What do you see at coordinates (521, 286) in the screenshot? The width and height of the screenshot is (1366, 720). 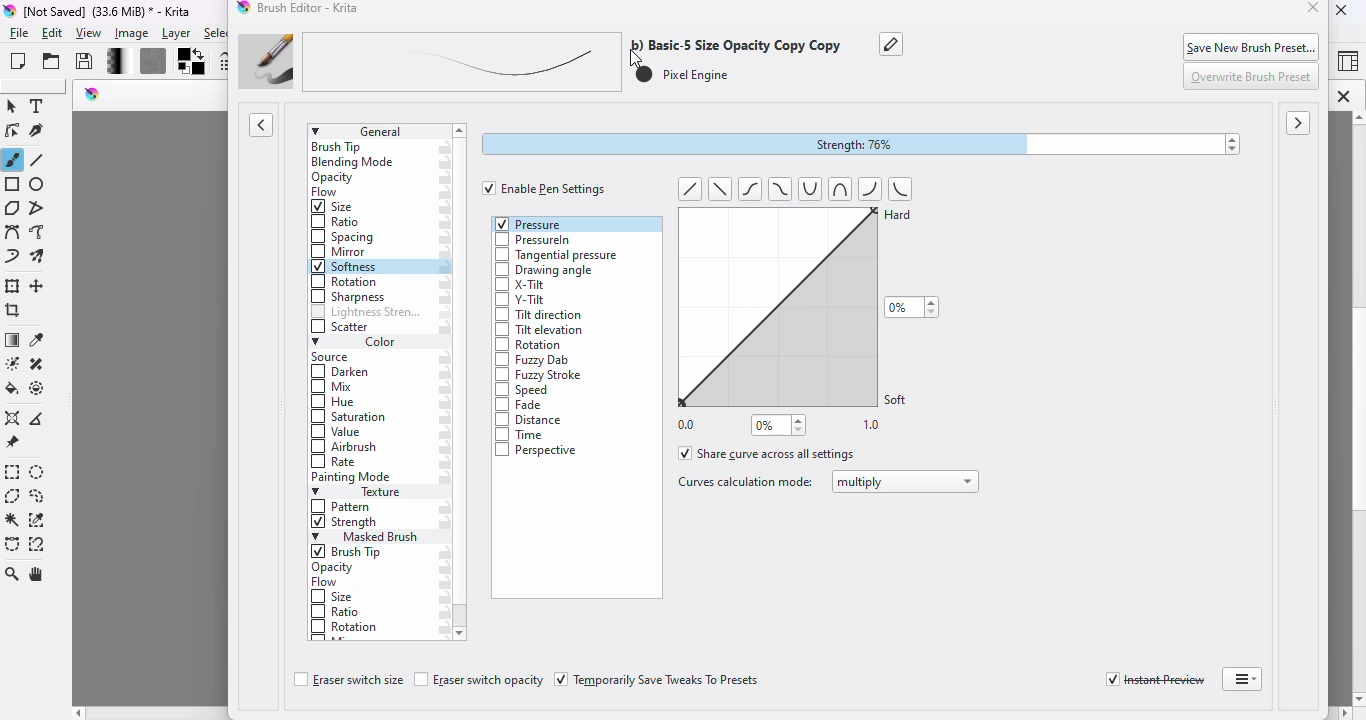 I see `x-tilt` at bounding box center [521, 286].